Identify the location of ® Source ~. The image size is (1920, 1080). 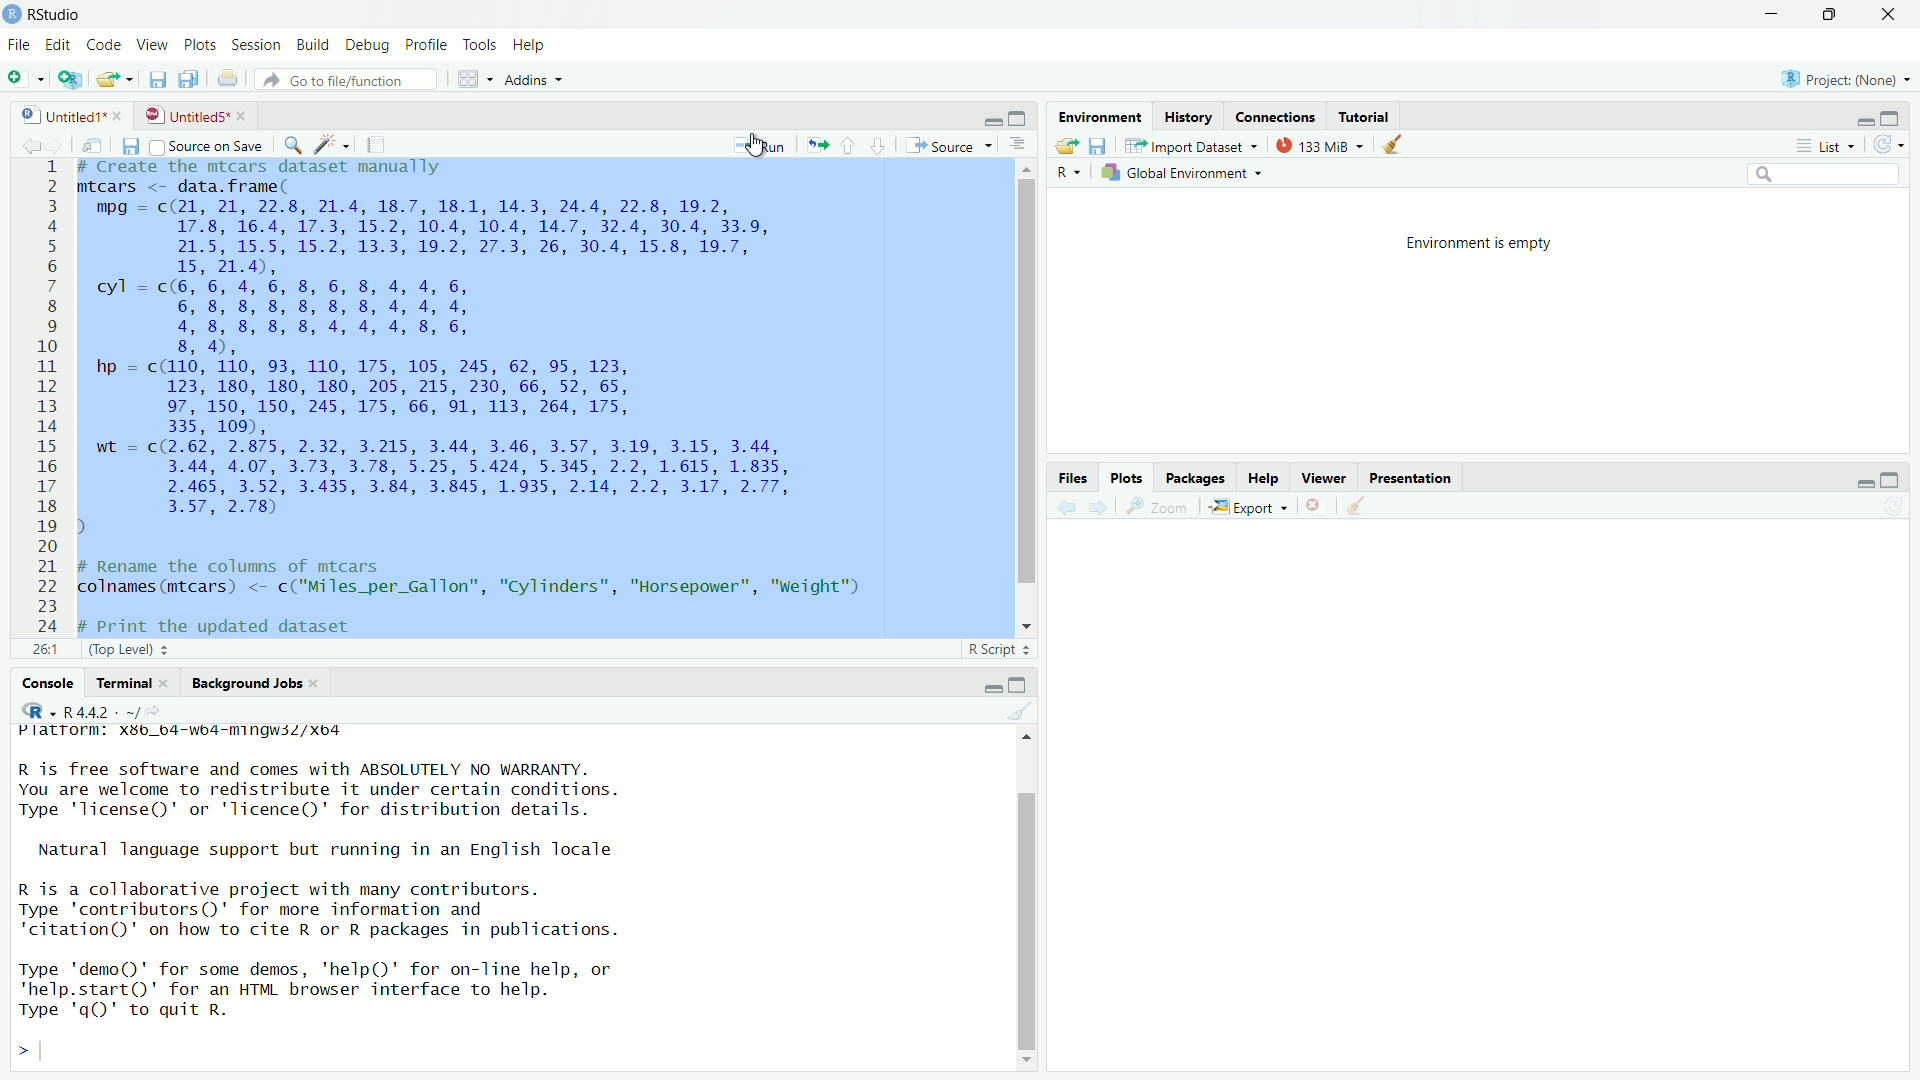
(954, 144).